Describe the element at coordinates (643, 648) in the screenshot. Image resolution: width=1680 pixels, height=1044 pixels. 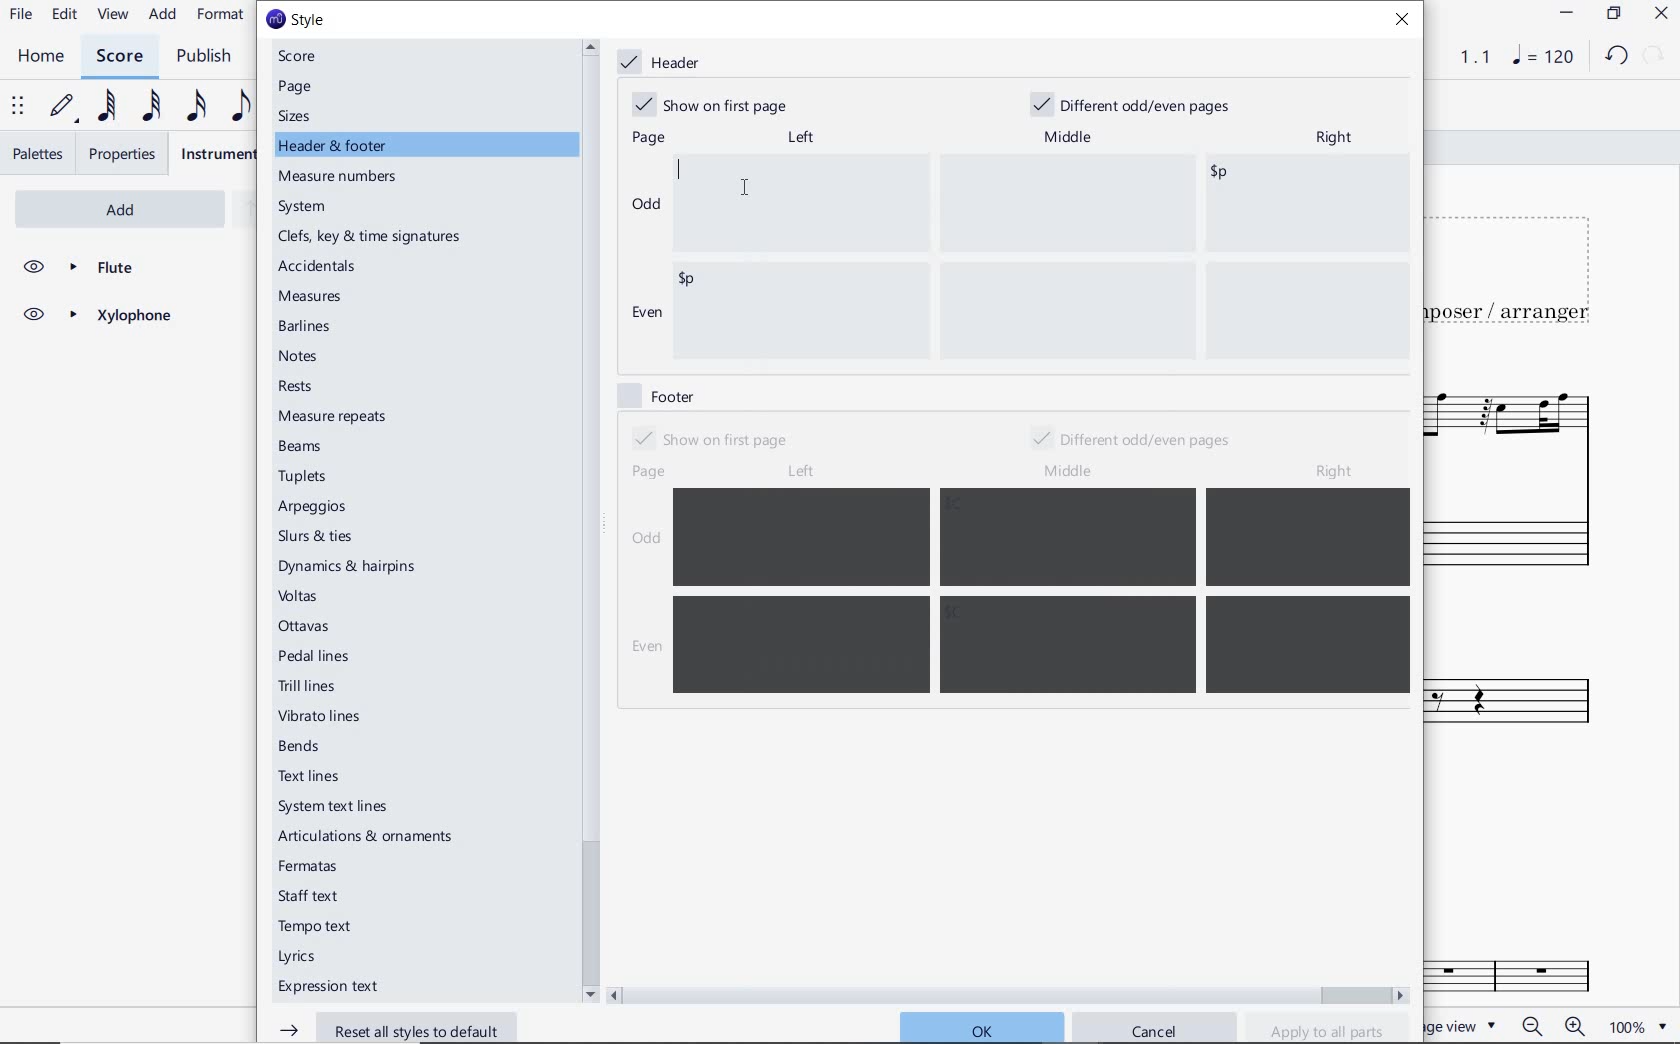
I see `even` at that location.